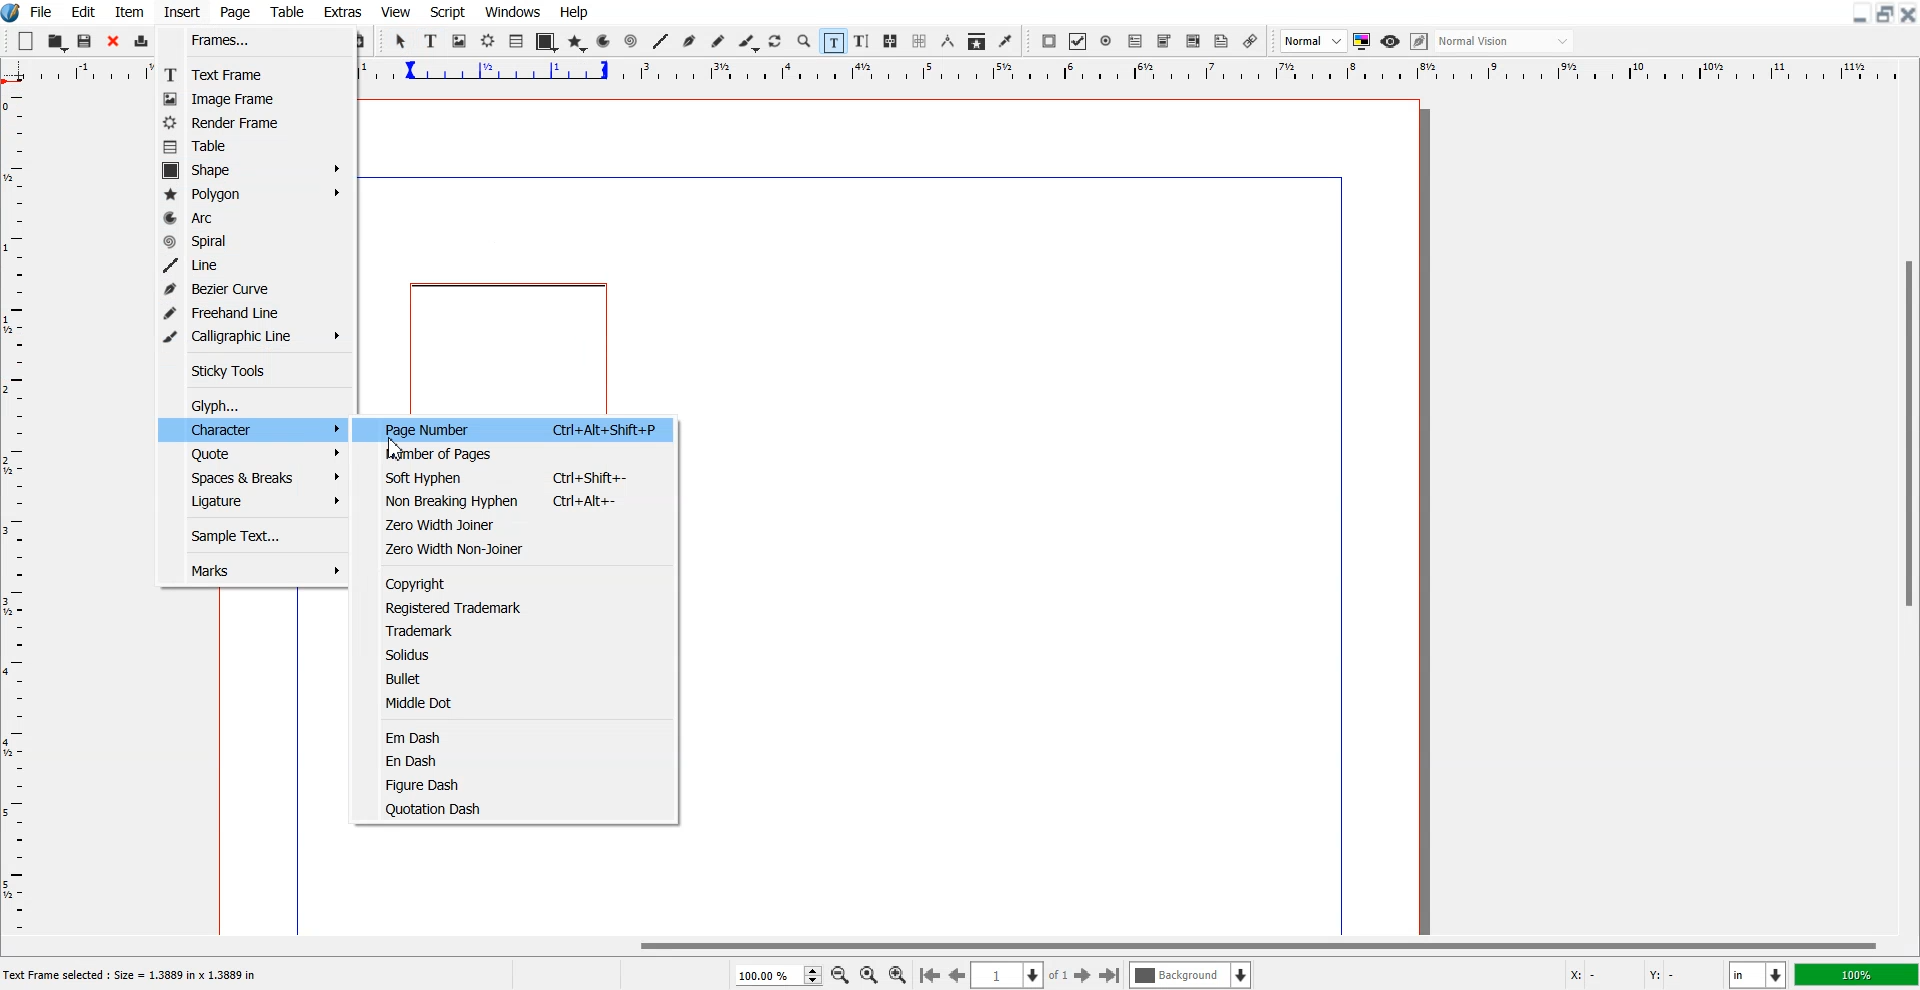 This screenshot has height=990, width=1920. Describe the element at coordinates (1504, 41) in the screenshot. I see `Select the visual appearance` at that location.